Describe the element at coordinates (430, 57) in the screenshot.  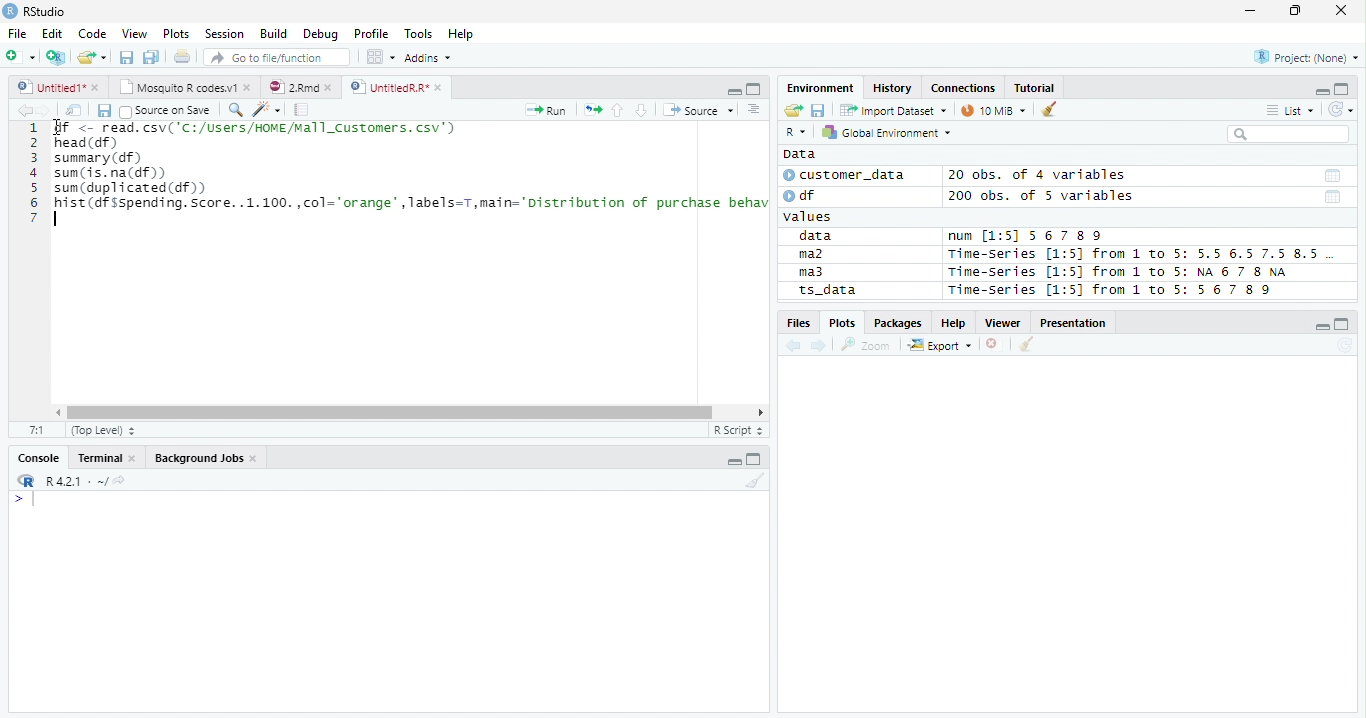
I see `Addins` at that location.